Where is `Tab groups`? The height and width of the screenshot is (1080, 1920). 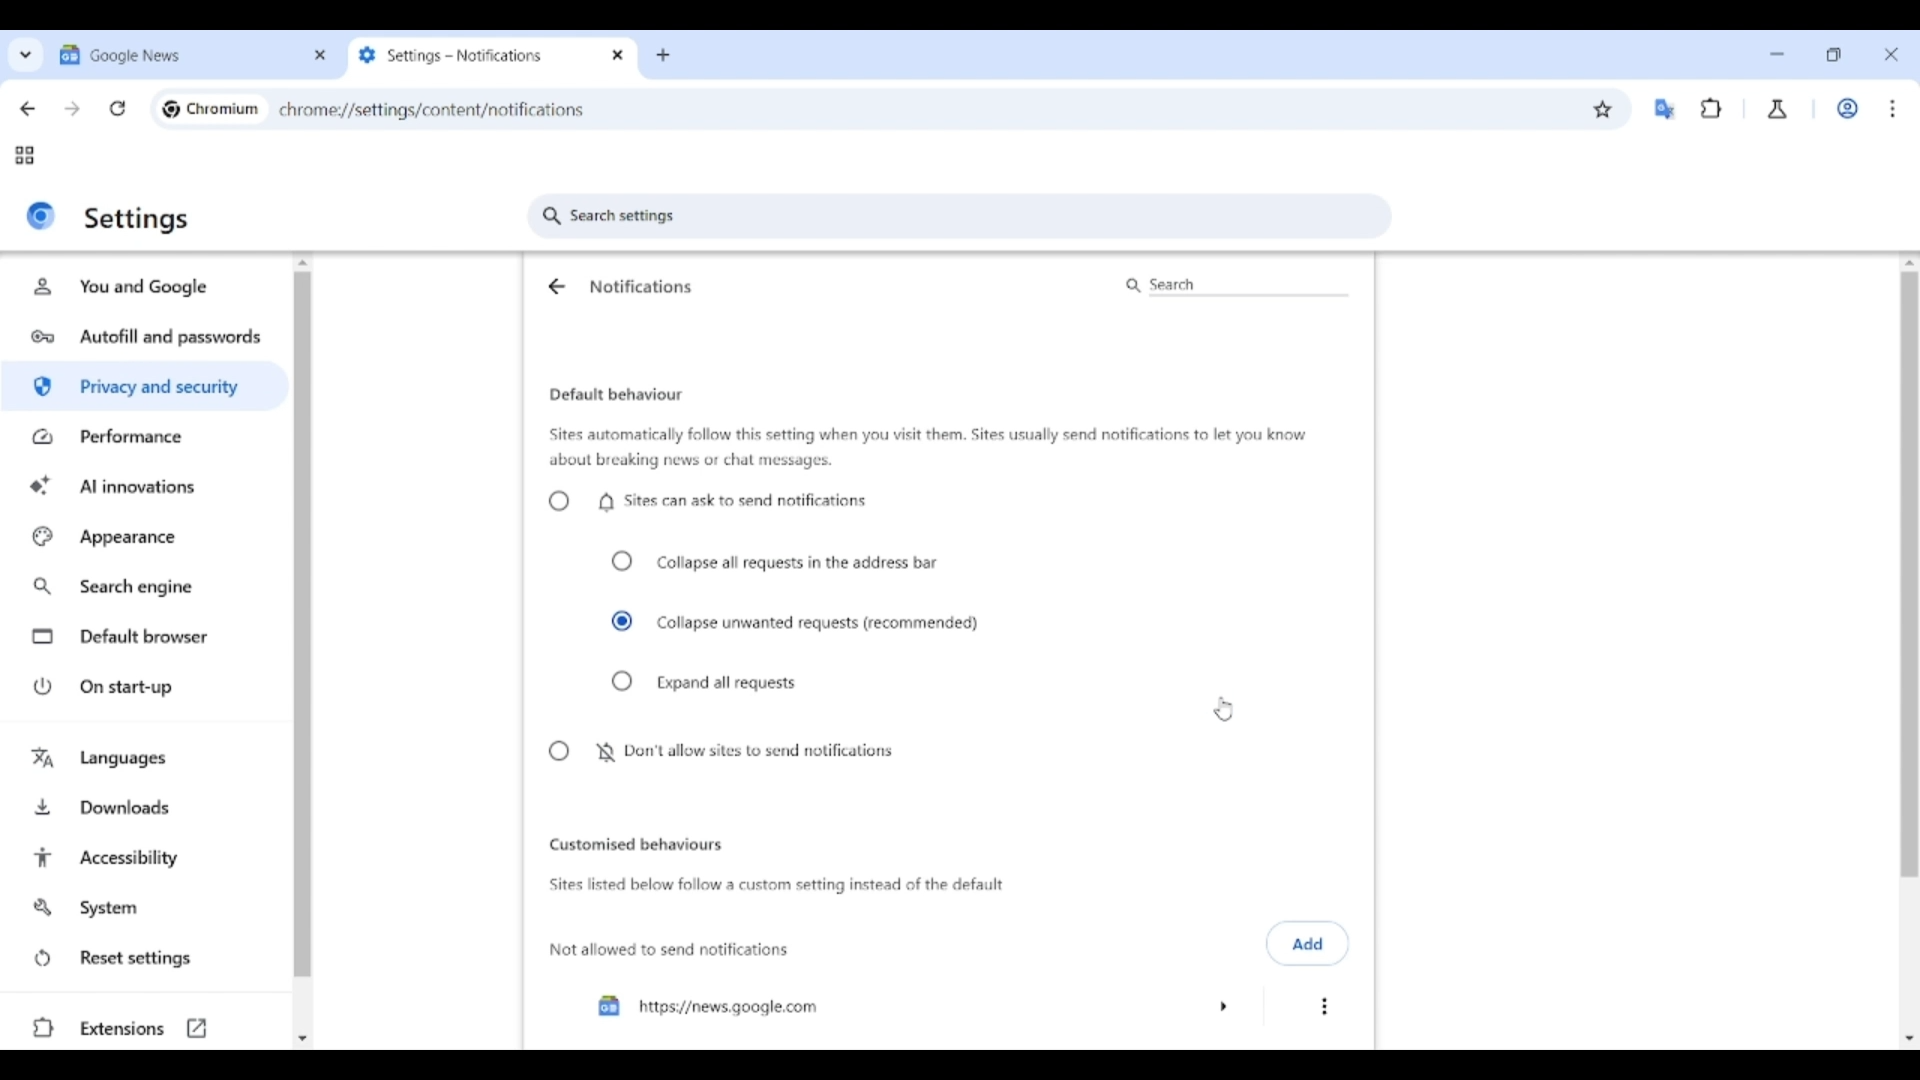
Tab groups is located at coordinates (24, 156).